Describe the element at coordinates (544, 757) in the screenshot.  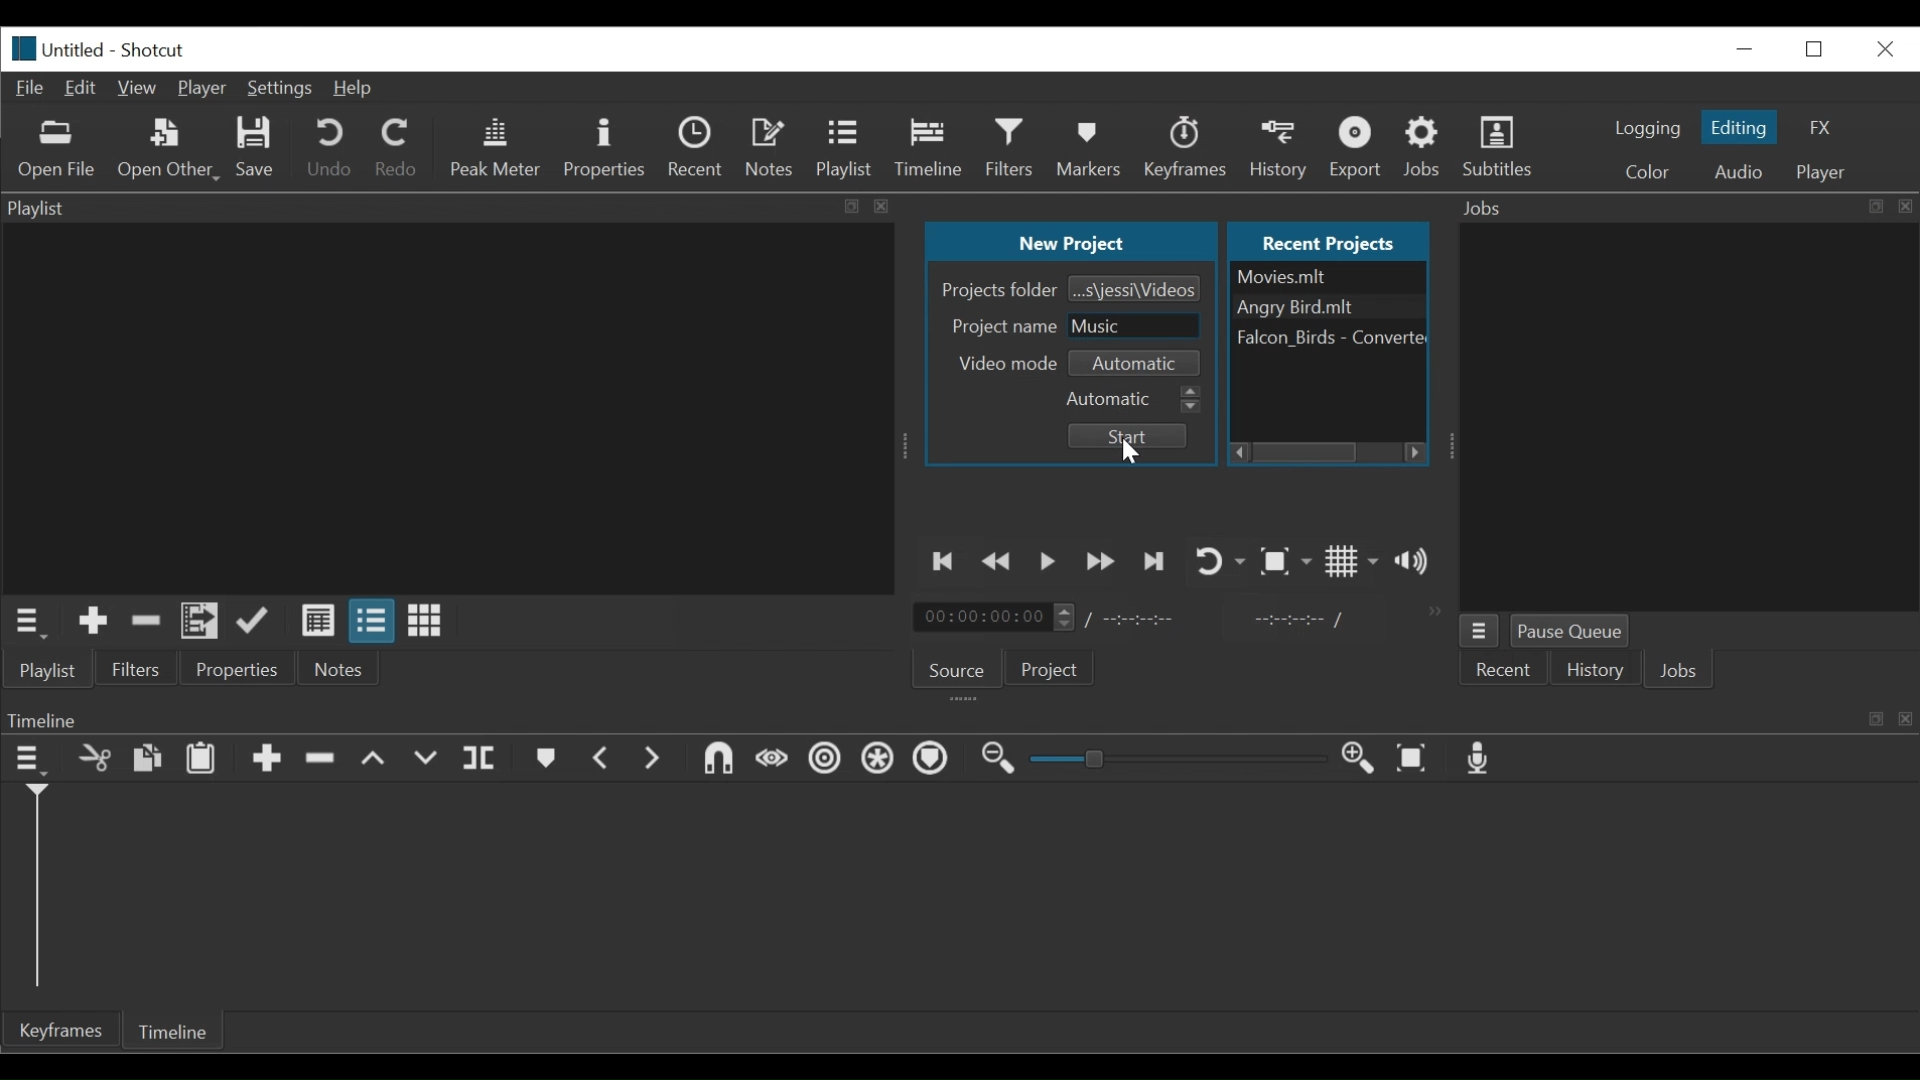
I see `Markers` at that location.